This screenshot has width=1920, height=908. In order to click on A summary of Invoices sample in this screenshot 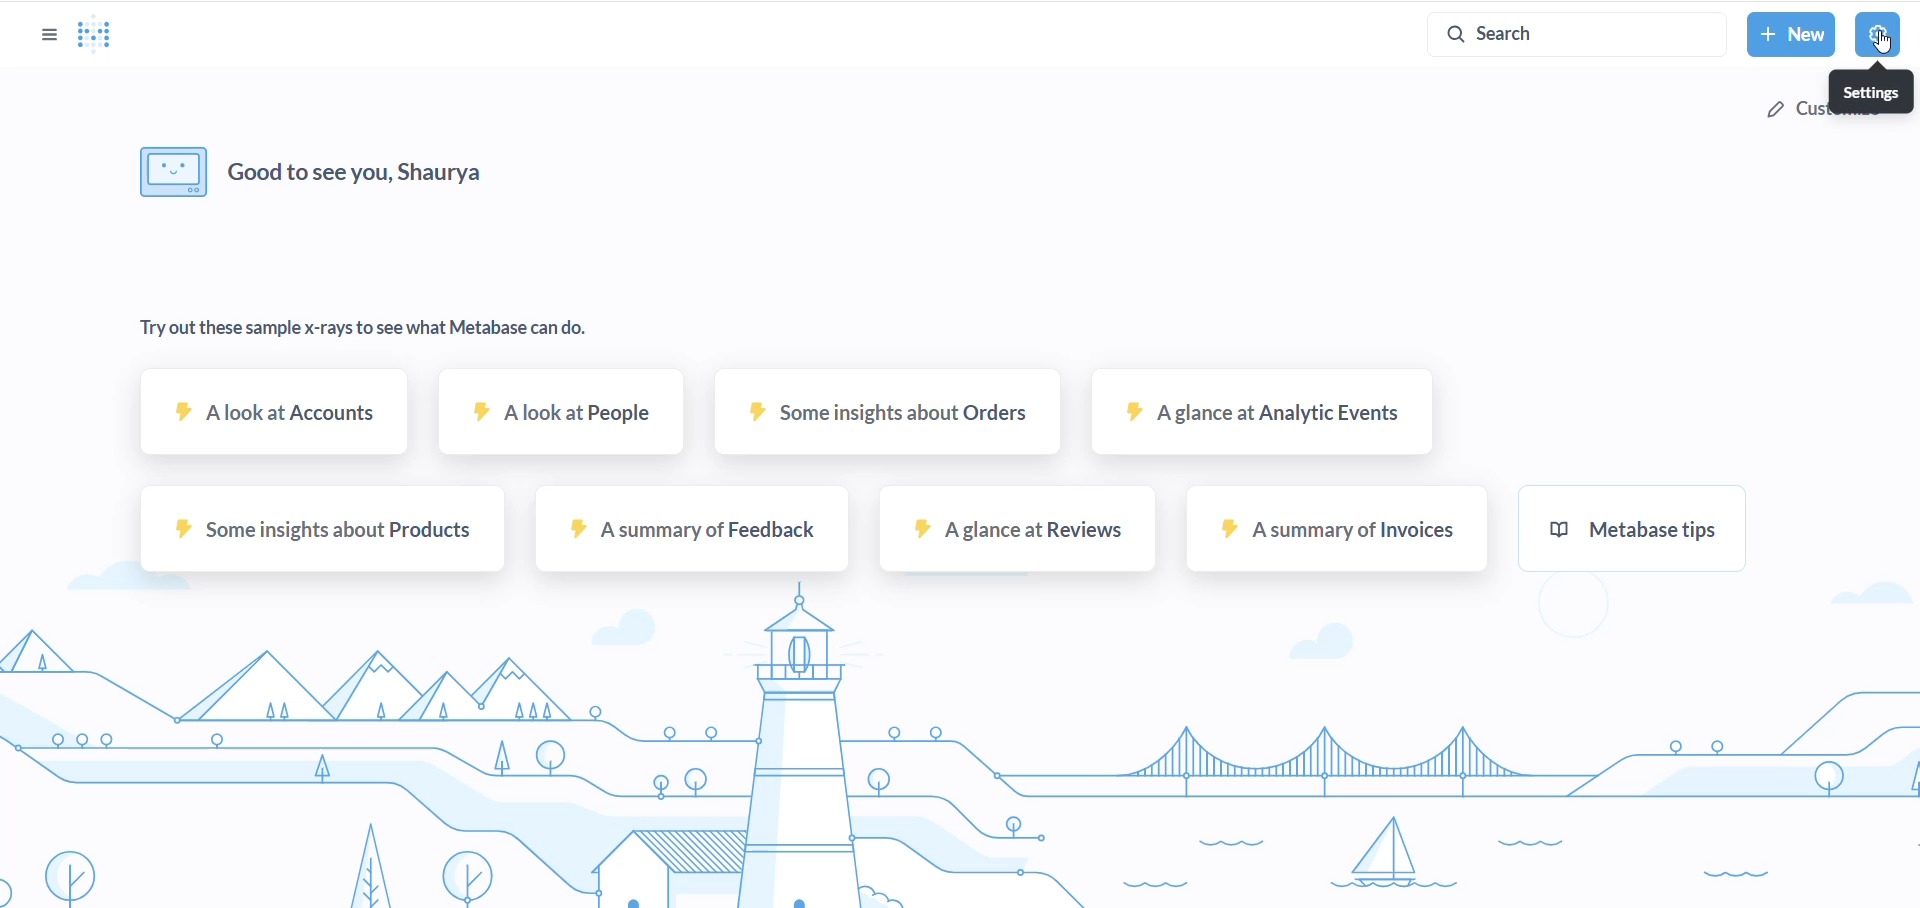, I will do `click(1330, 540)`.